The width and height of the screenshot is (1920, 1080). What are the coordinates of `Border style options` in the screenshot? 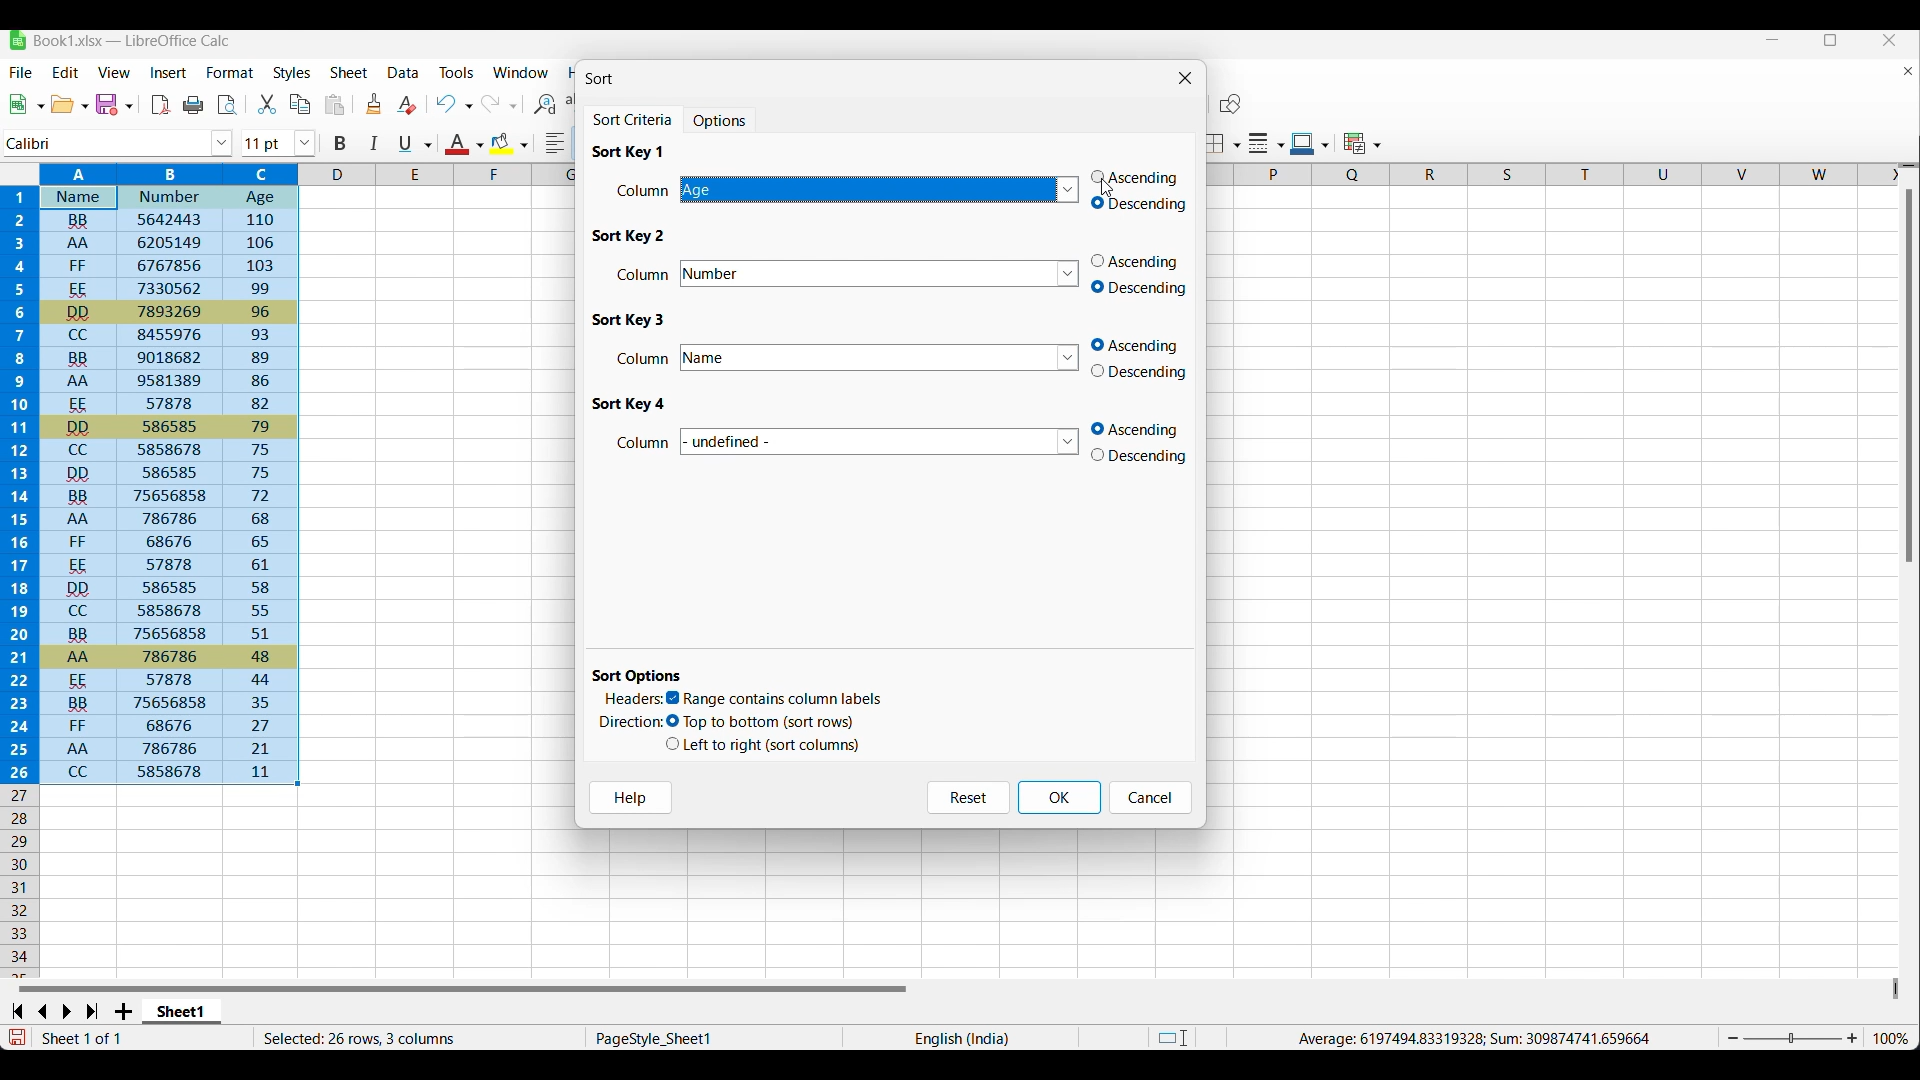 It's located at (1267, 144).